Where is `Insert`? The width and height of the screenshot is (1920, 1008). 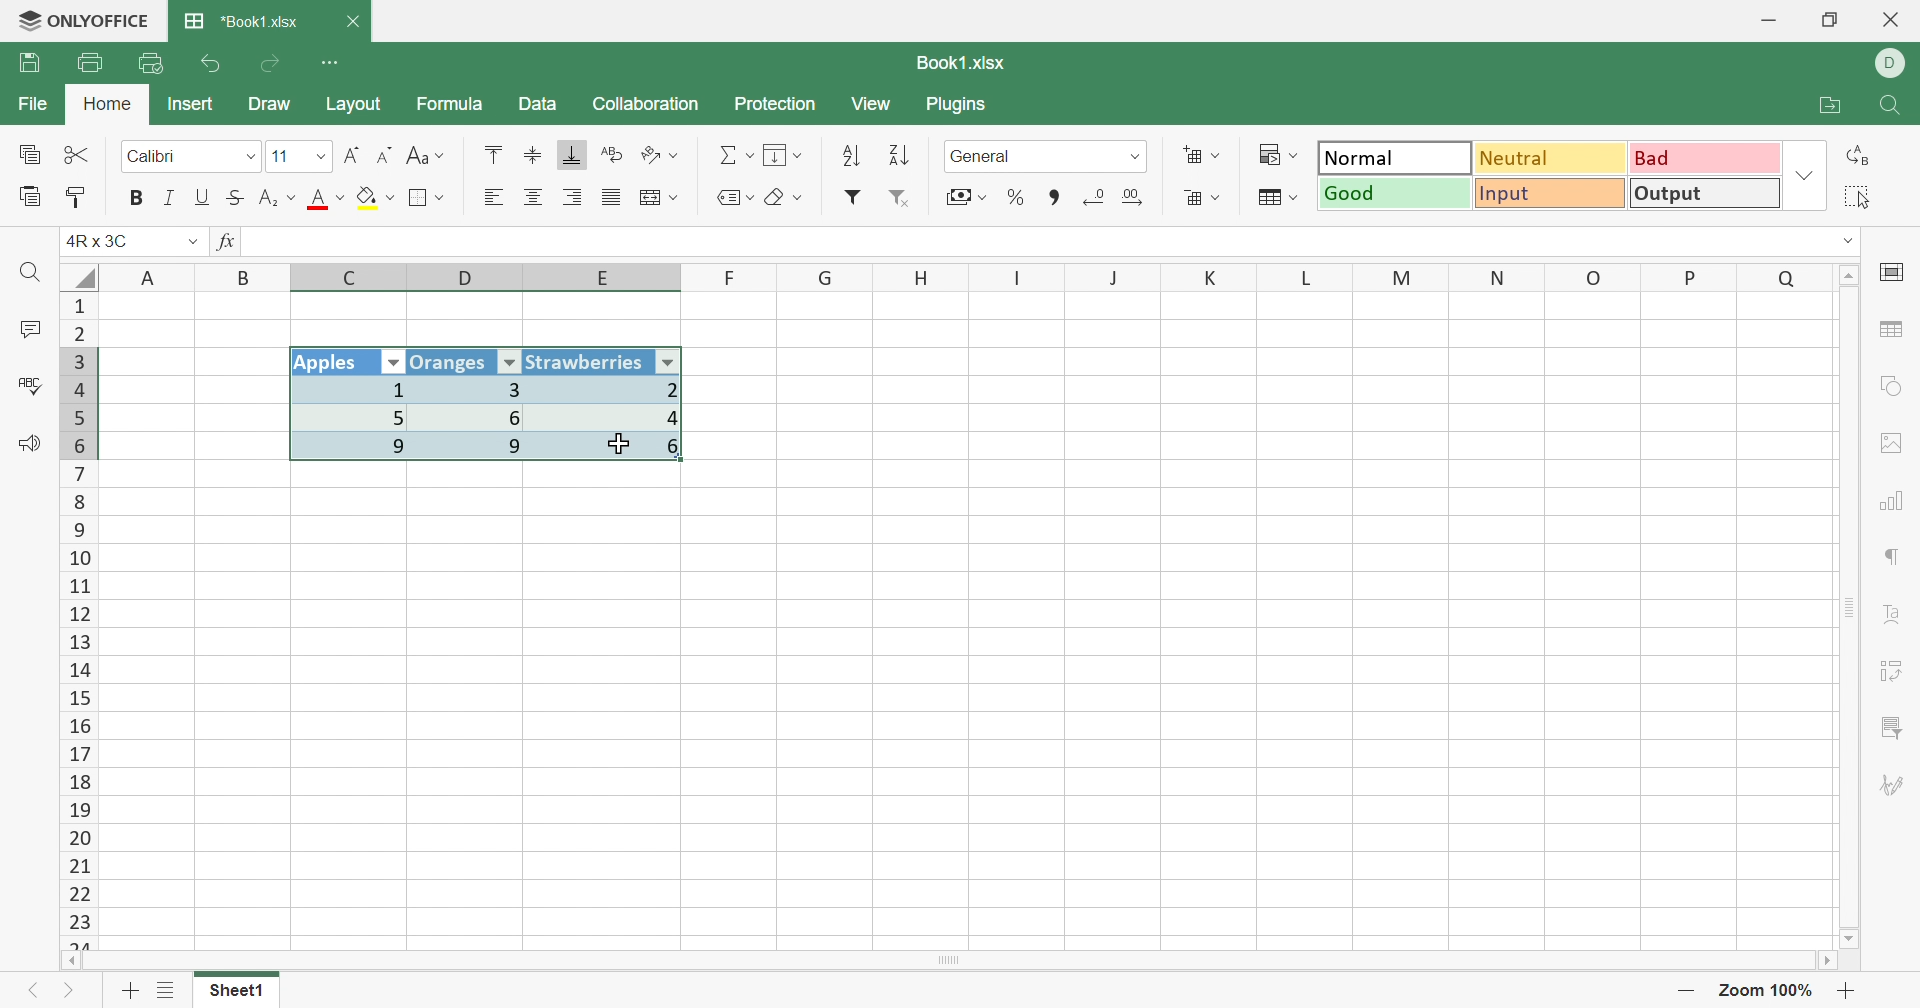 Insert is located at coordinates (191, 103).